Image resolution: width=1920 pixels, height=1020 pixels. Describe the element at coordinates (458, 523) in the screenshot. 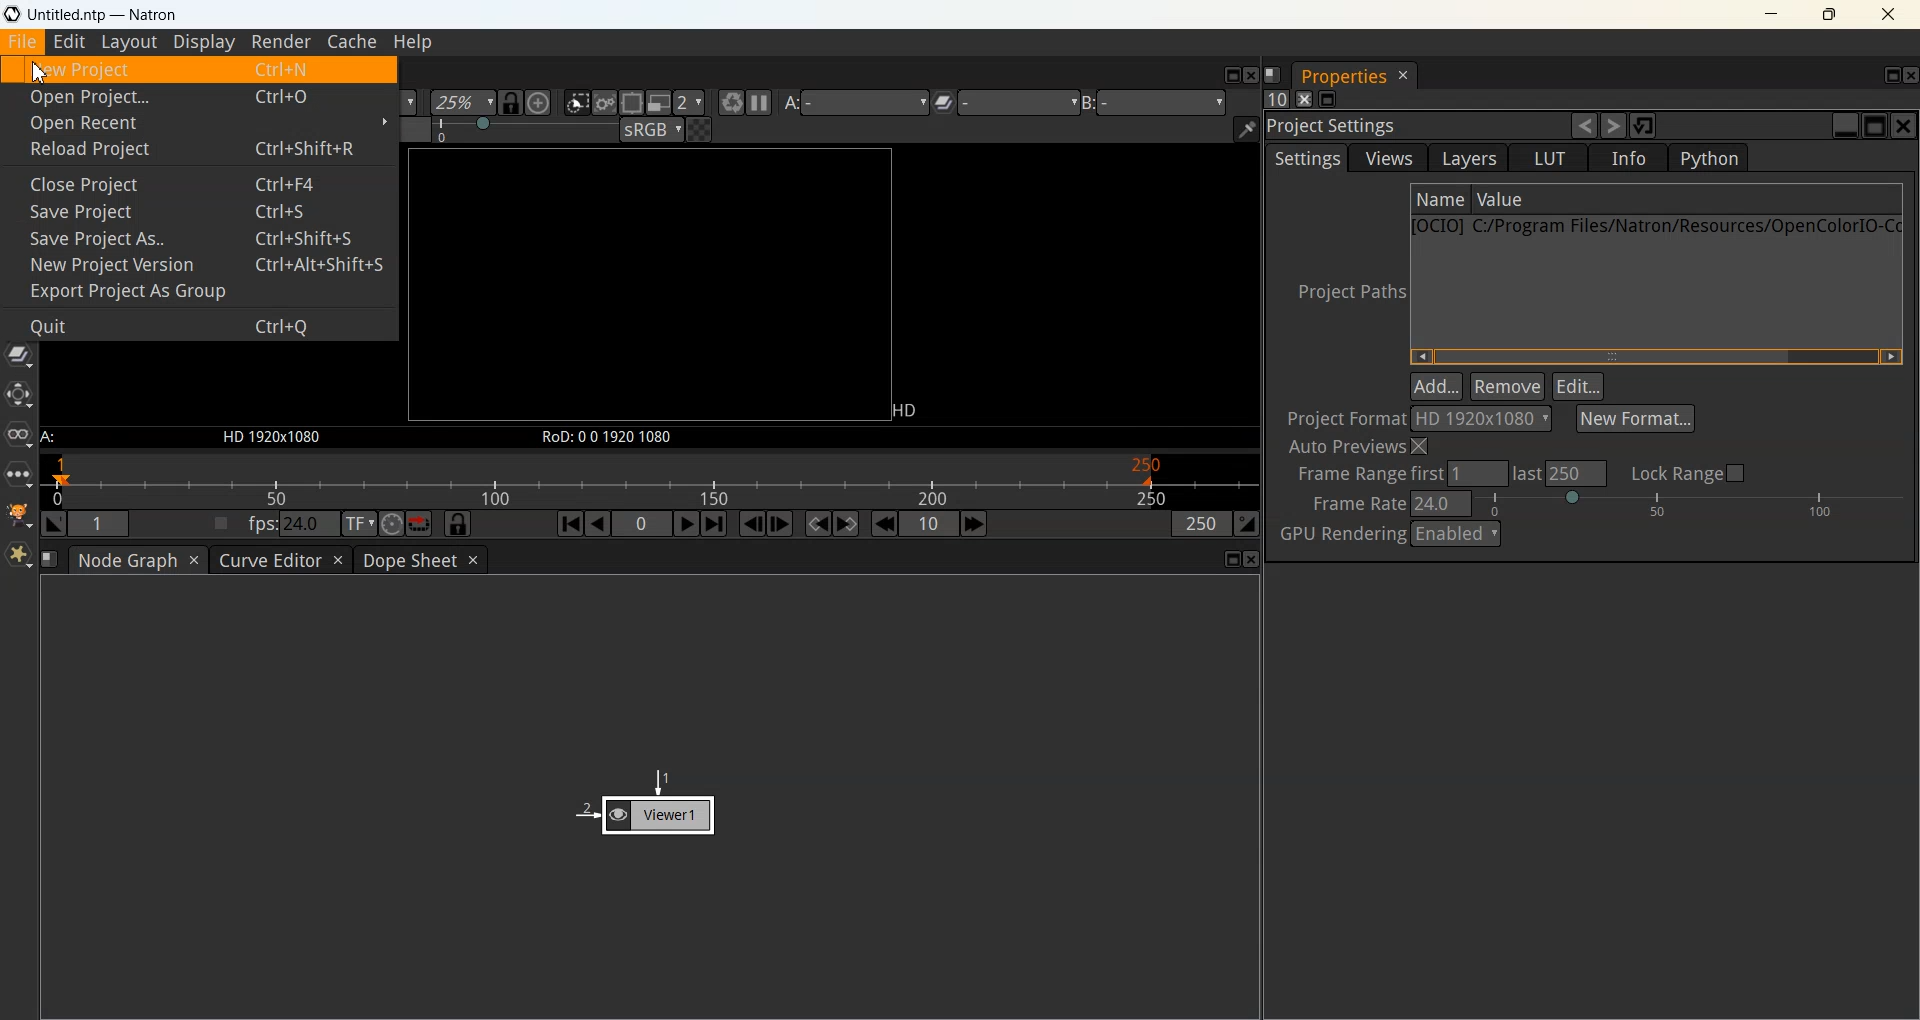

I see `Lock Timeline` at that location.